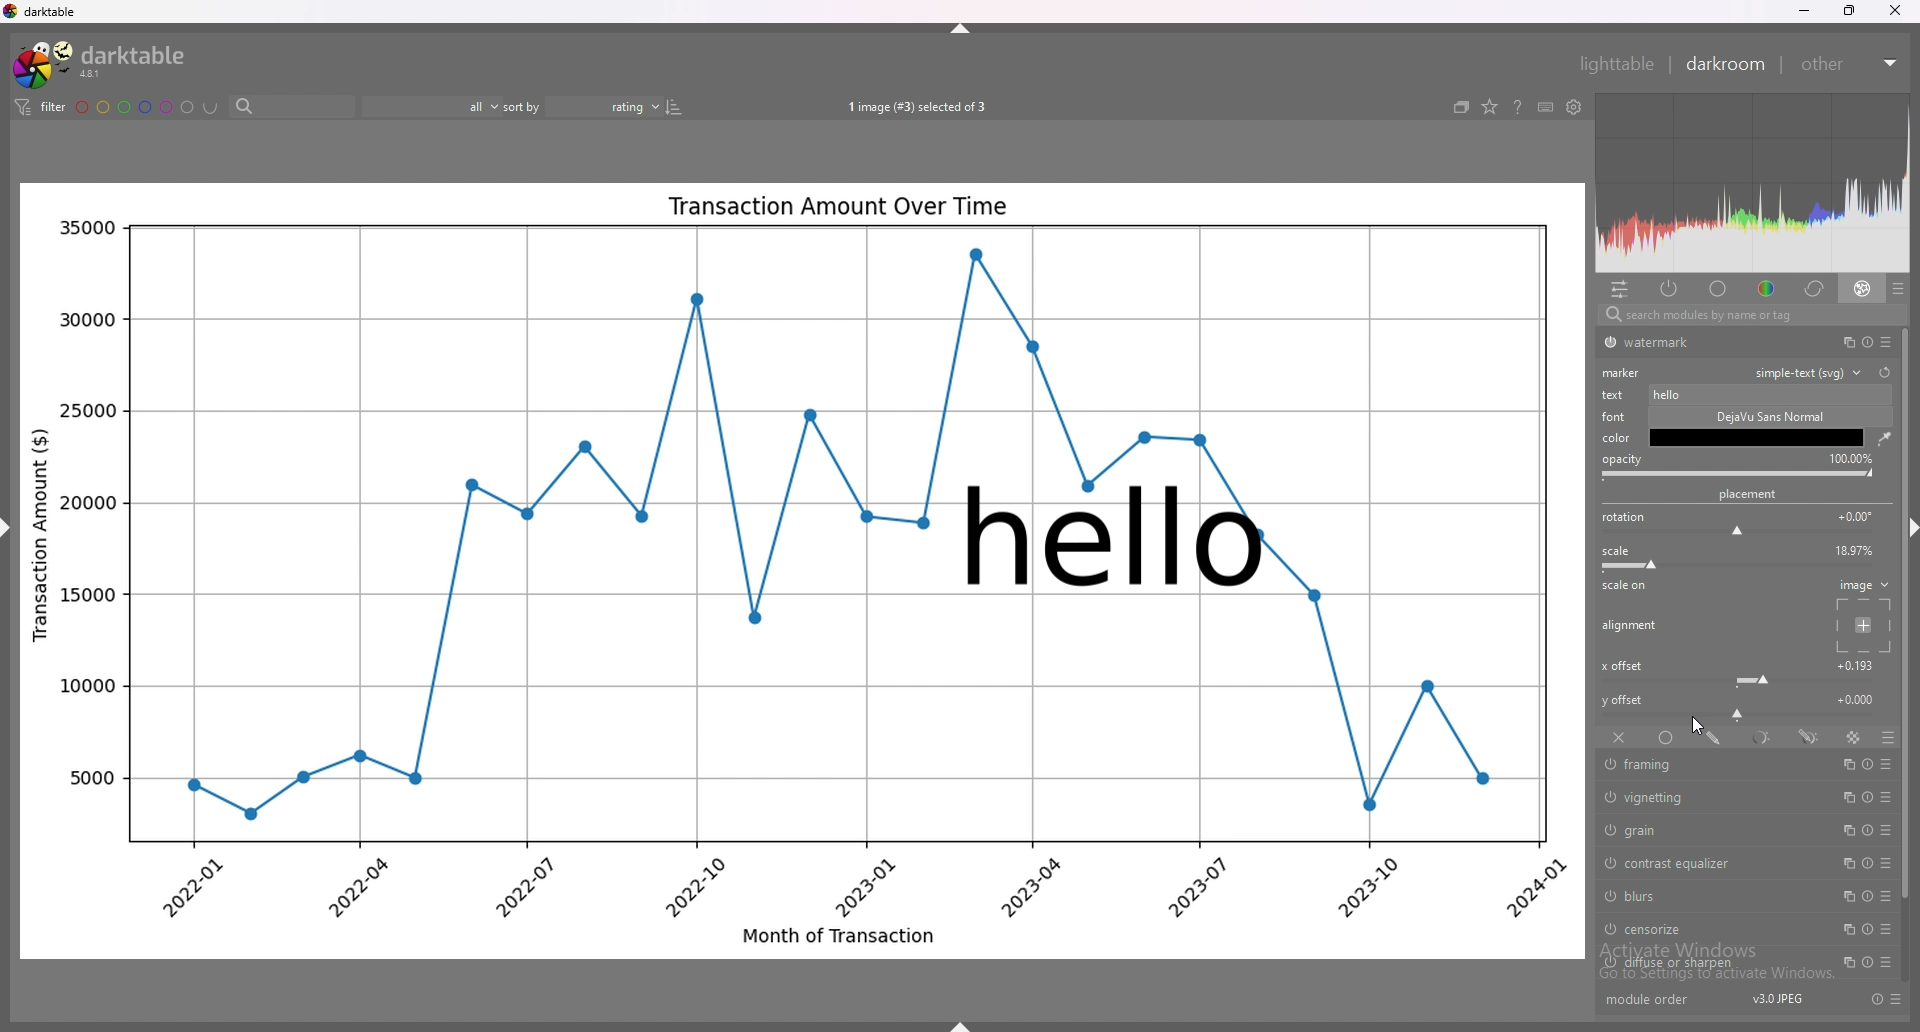 The height and width of the screenshot is (1032, 1920). What do you see at coordinates (804, 327) in the screenshot?
I see `graph` at bounding box center [804, 327].